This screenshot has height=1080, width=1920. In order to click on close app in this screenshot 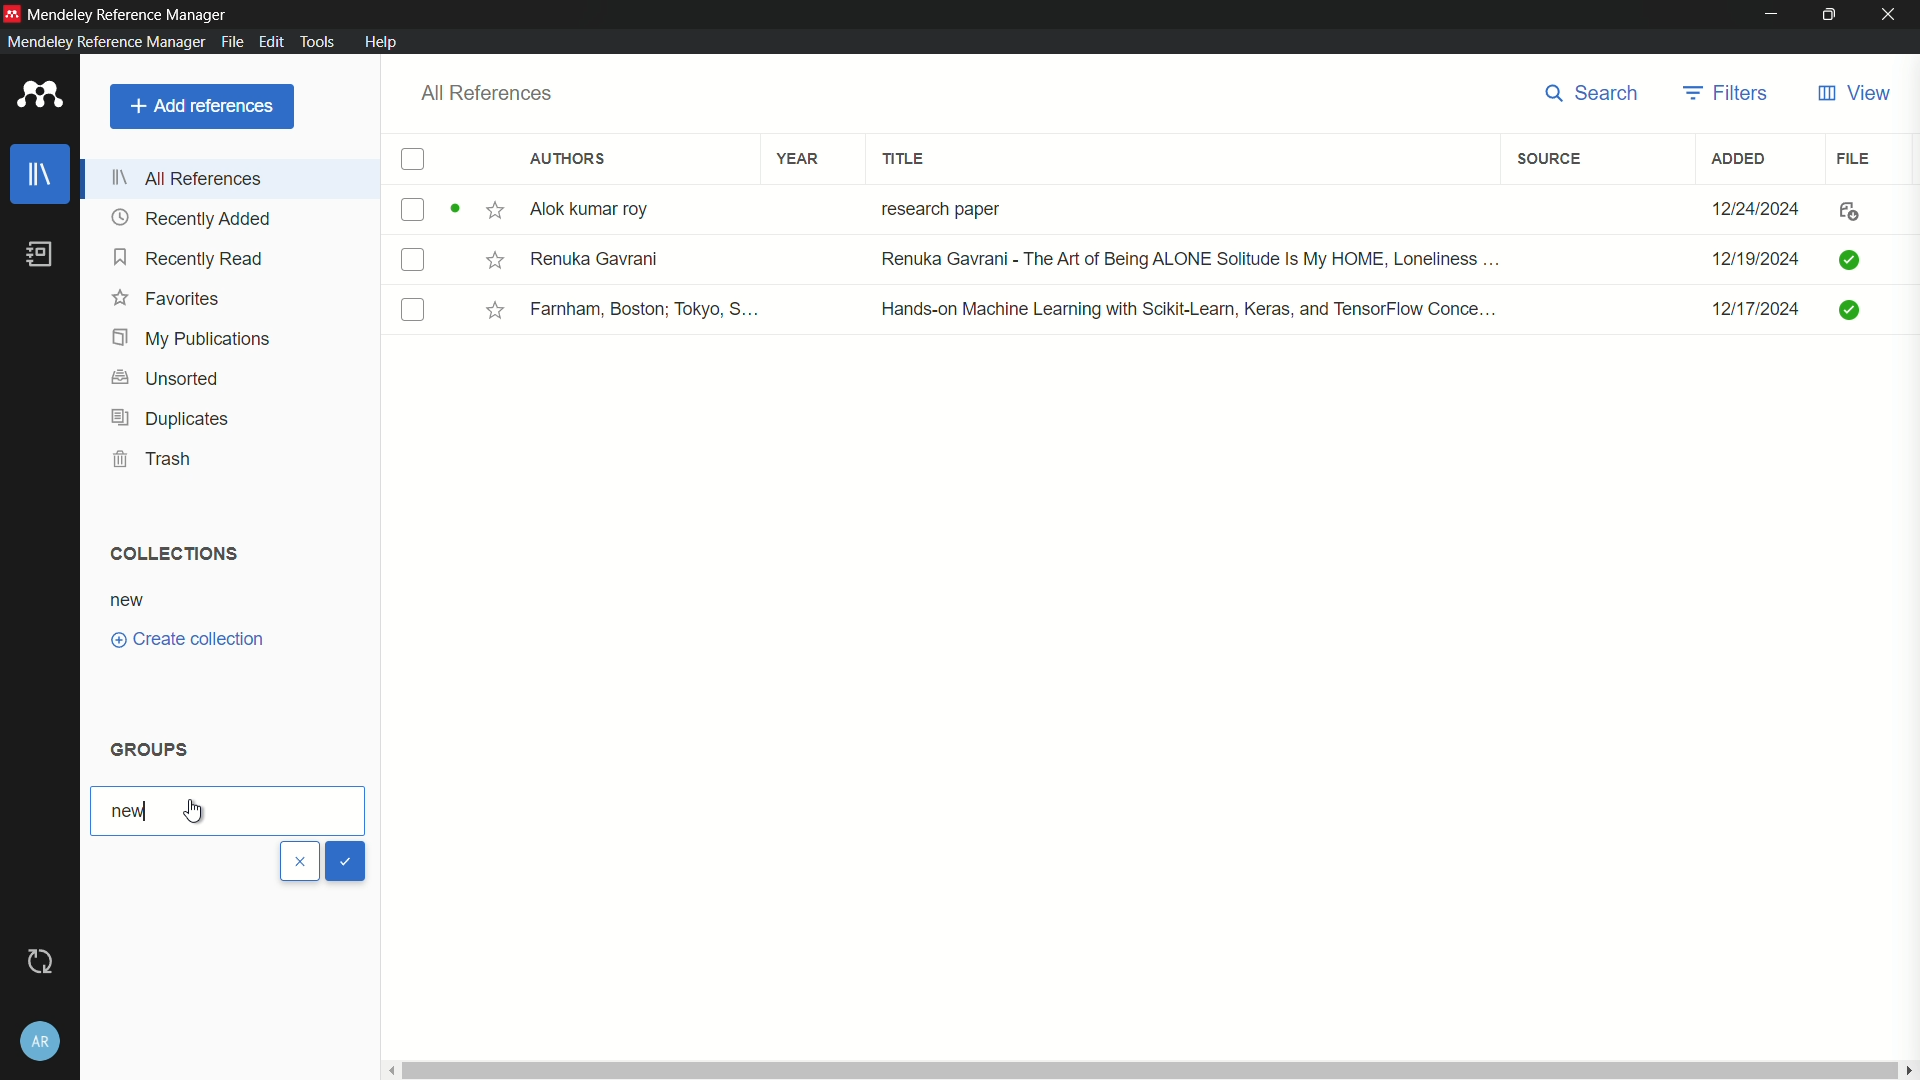, I will do `click(1891, 14)`.